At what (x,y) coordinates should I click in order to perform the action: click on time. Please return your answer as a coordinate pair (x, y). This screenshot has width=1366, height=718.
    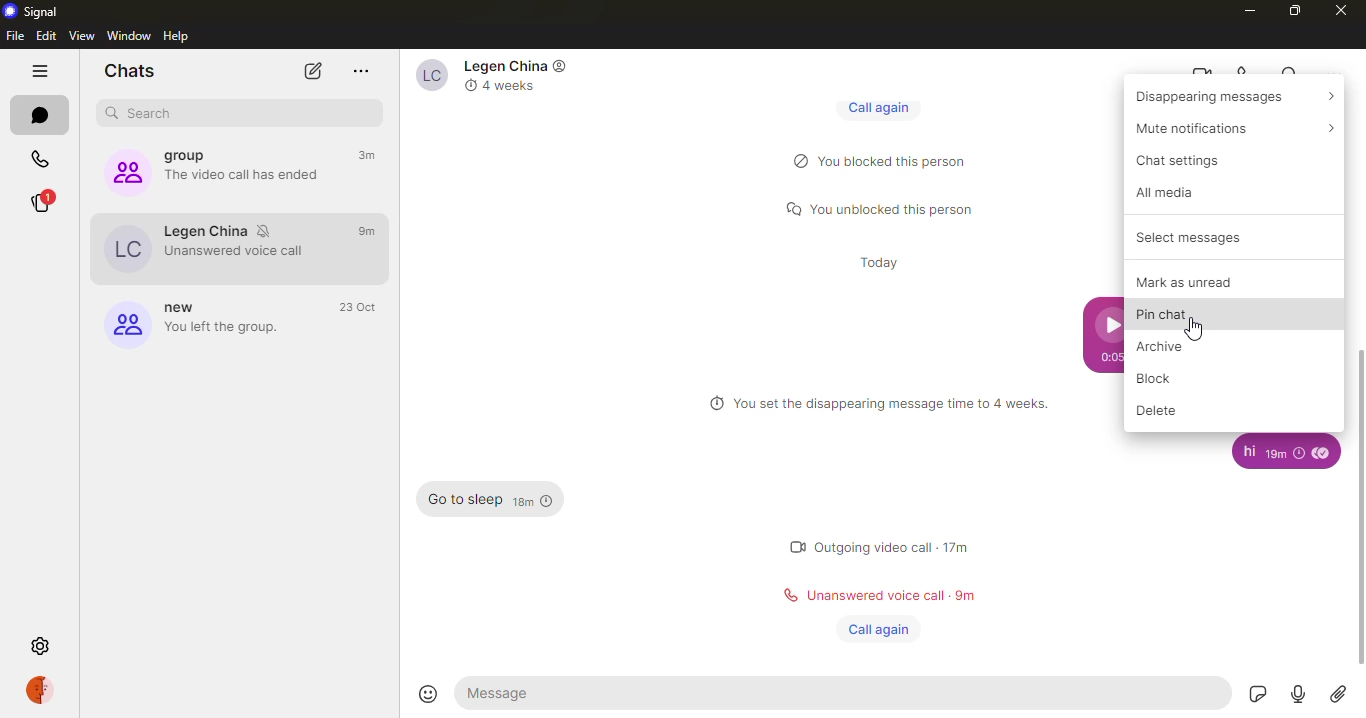
    Looking at the image, I should click on (354, 301).